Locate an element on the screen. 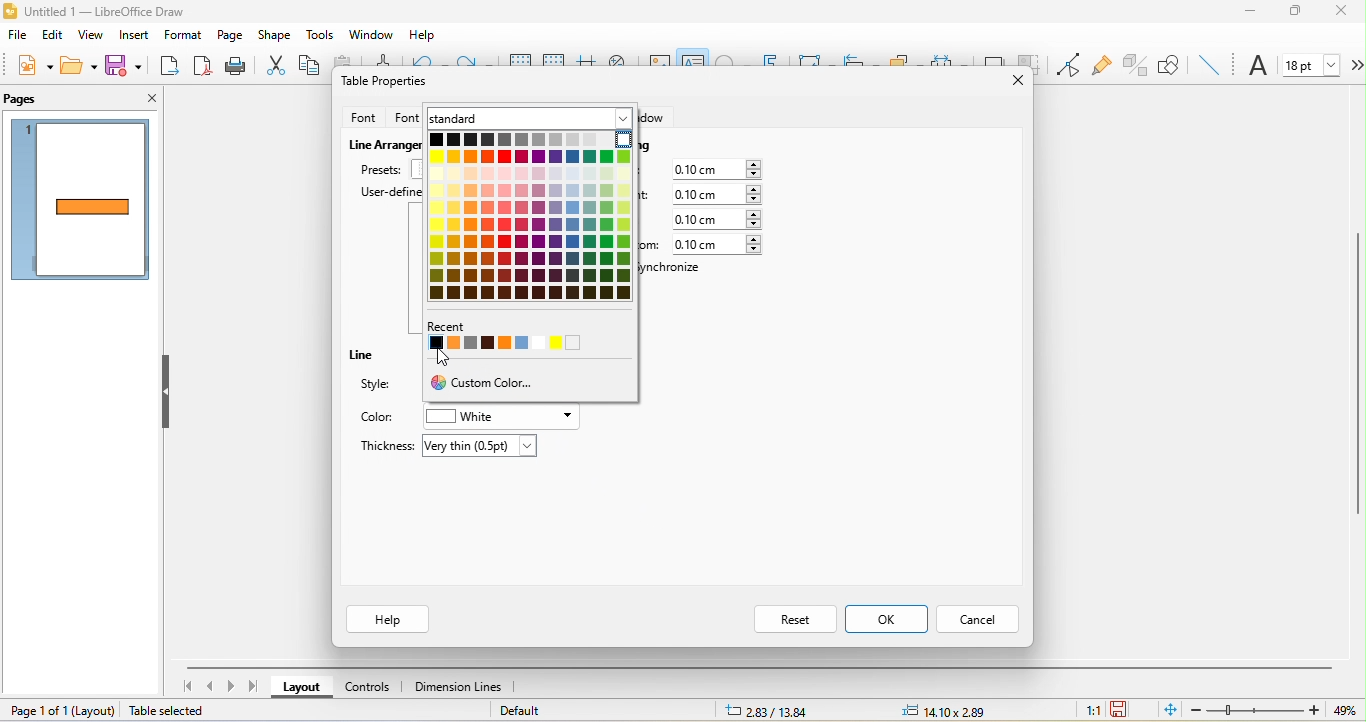 The height and width of the screenshot is (722, 1366). maximize is located at coordinates (1301, 15).